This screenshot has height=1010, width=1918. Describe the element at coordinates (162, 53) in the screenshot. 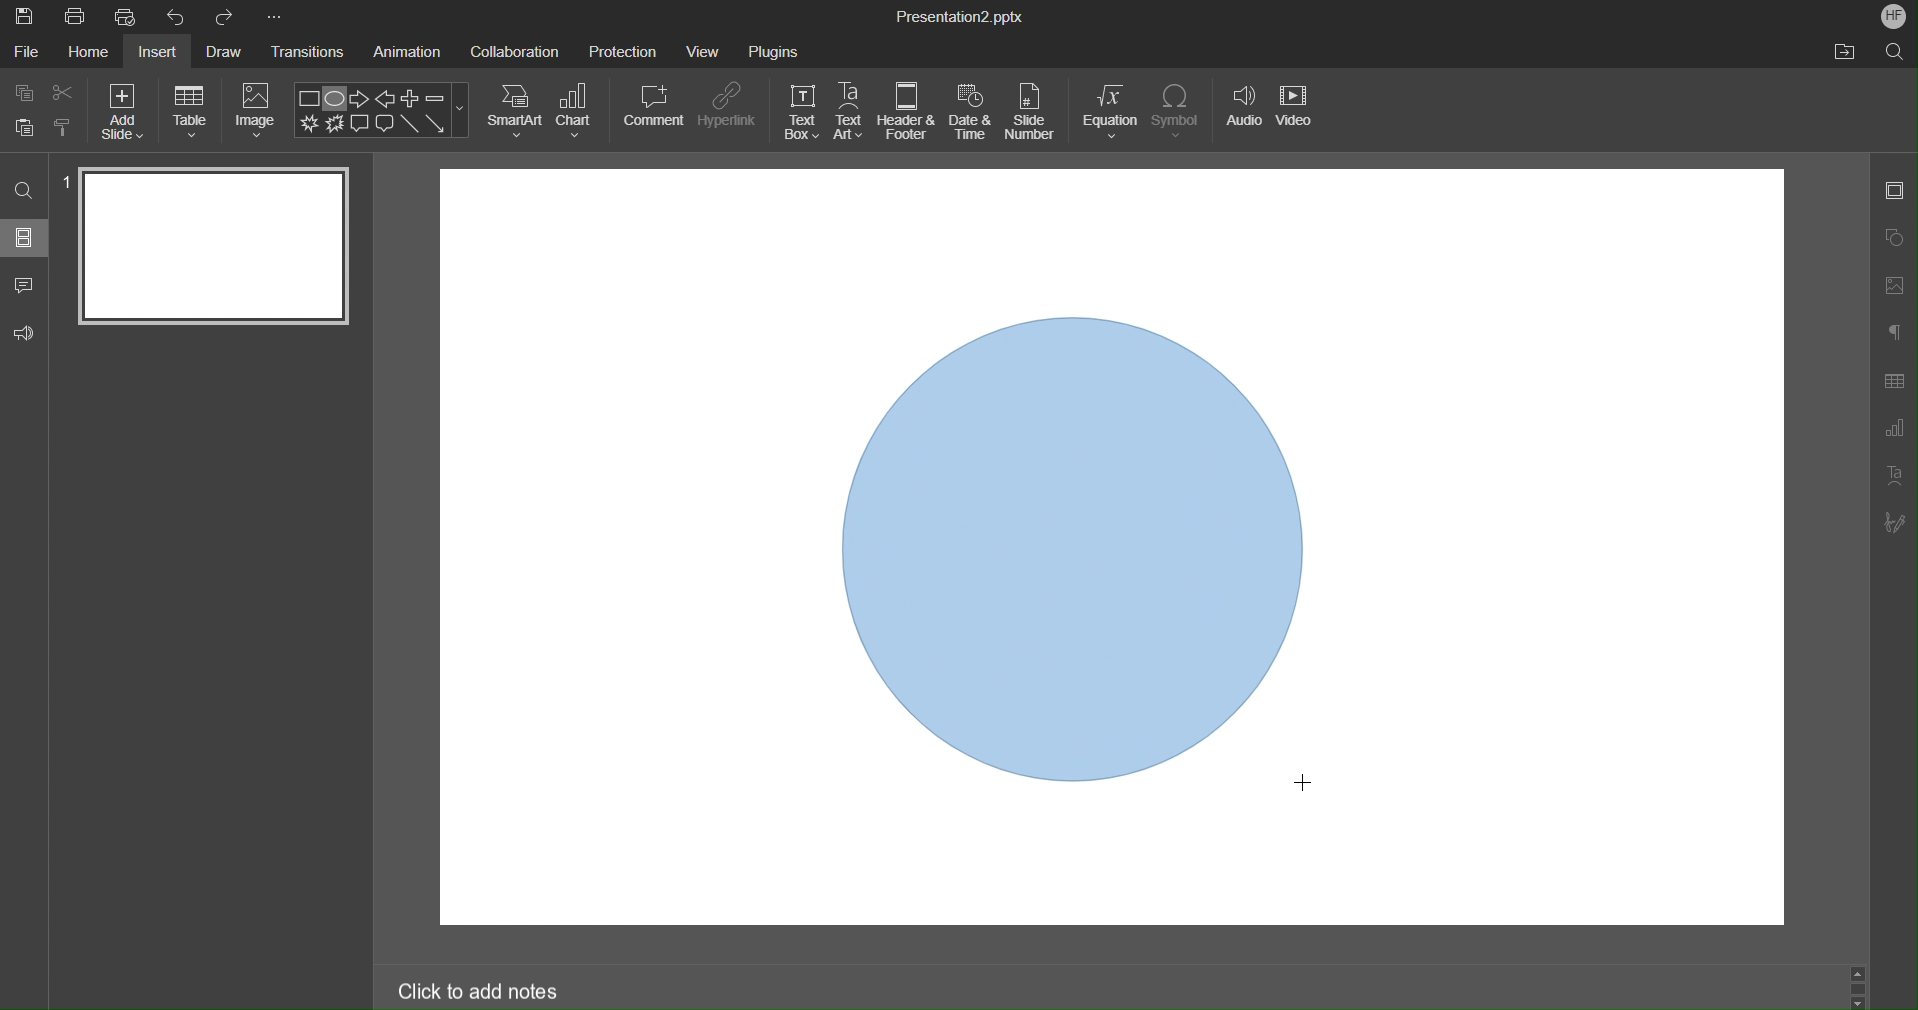

I see `Insert` at that location.